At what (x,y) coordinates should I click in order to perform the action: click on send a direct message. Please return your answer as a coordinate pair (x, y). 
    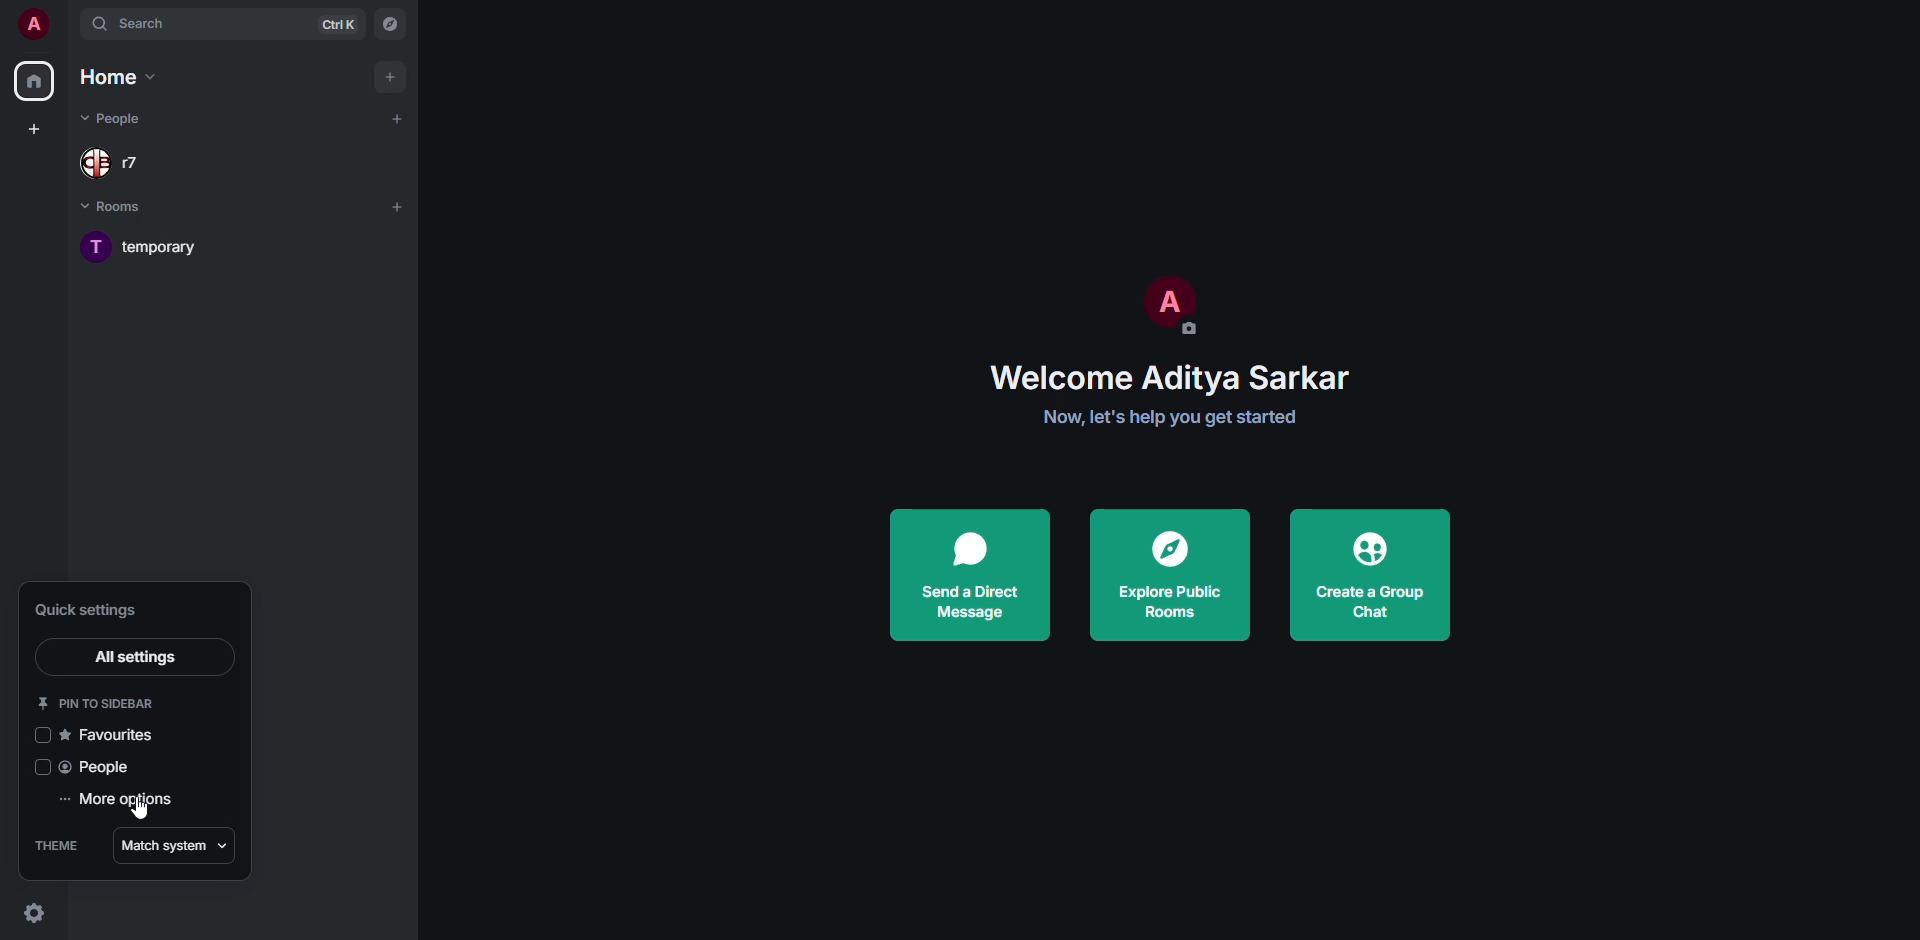
    Looking at the image, I should click on (976, 574).